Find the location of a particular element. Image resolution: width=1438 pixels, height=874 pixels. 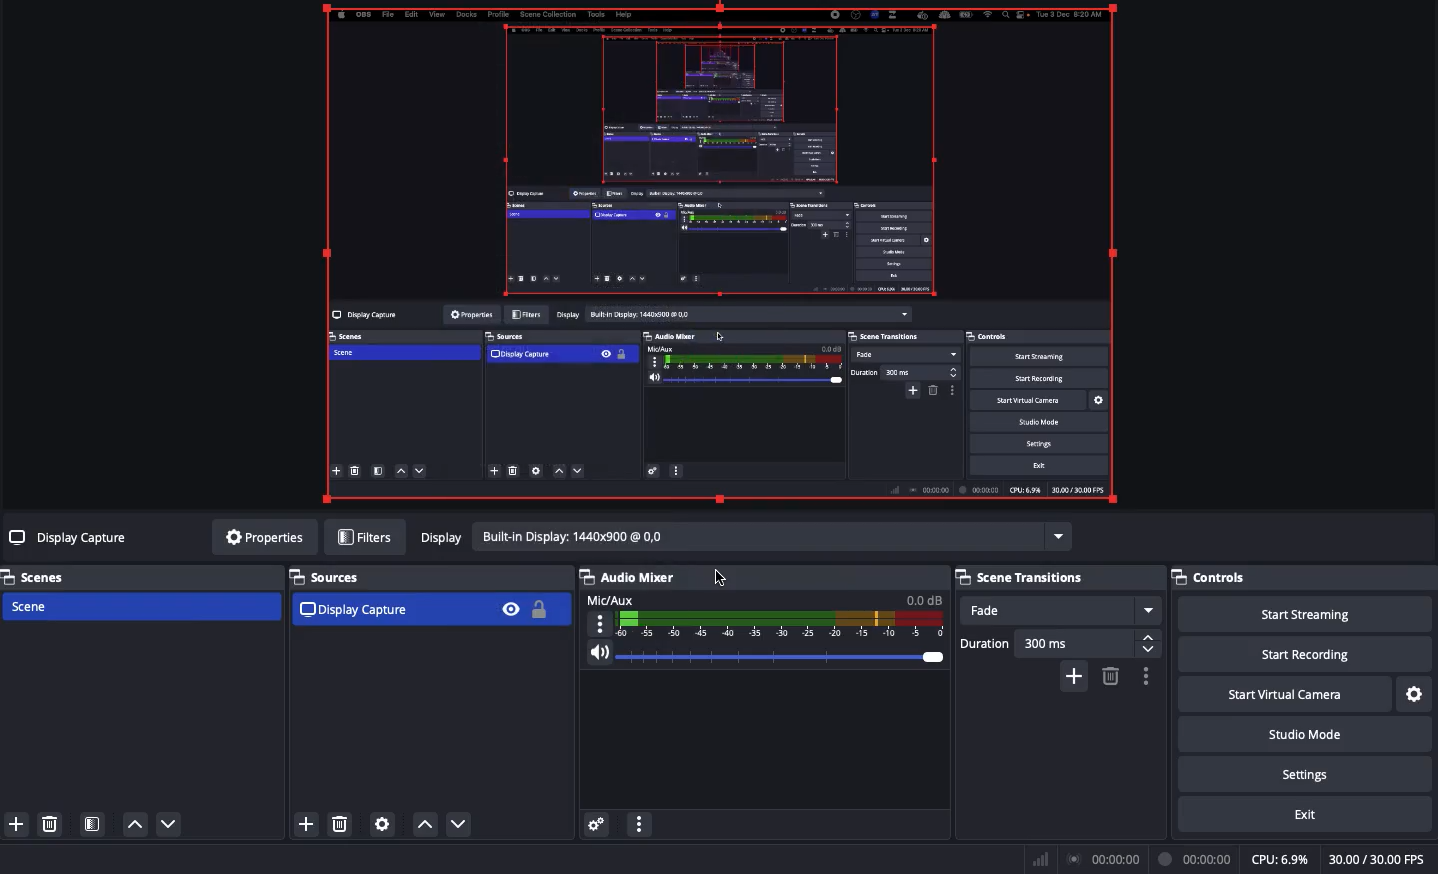

Scaled to fit screen is located at coordinates (718, 257).